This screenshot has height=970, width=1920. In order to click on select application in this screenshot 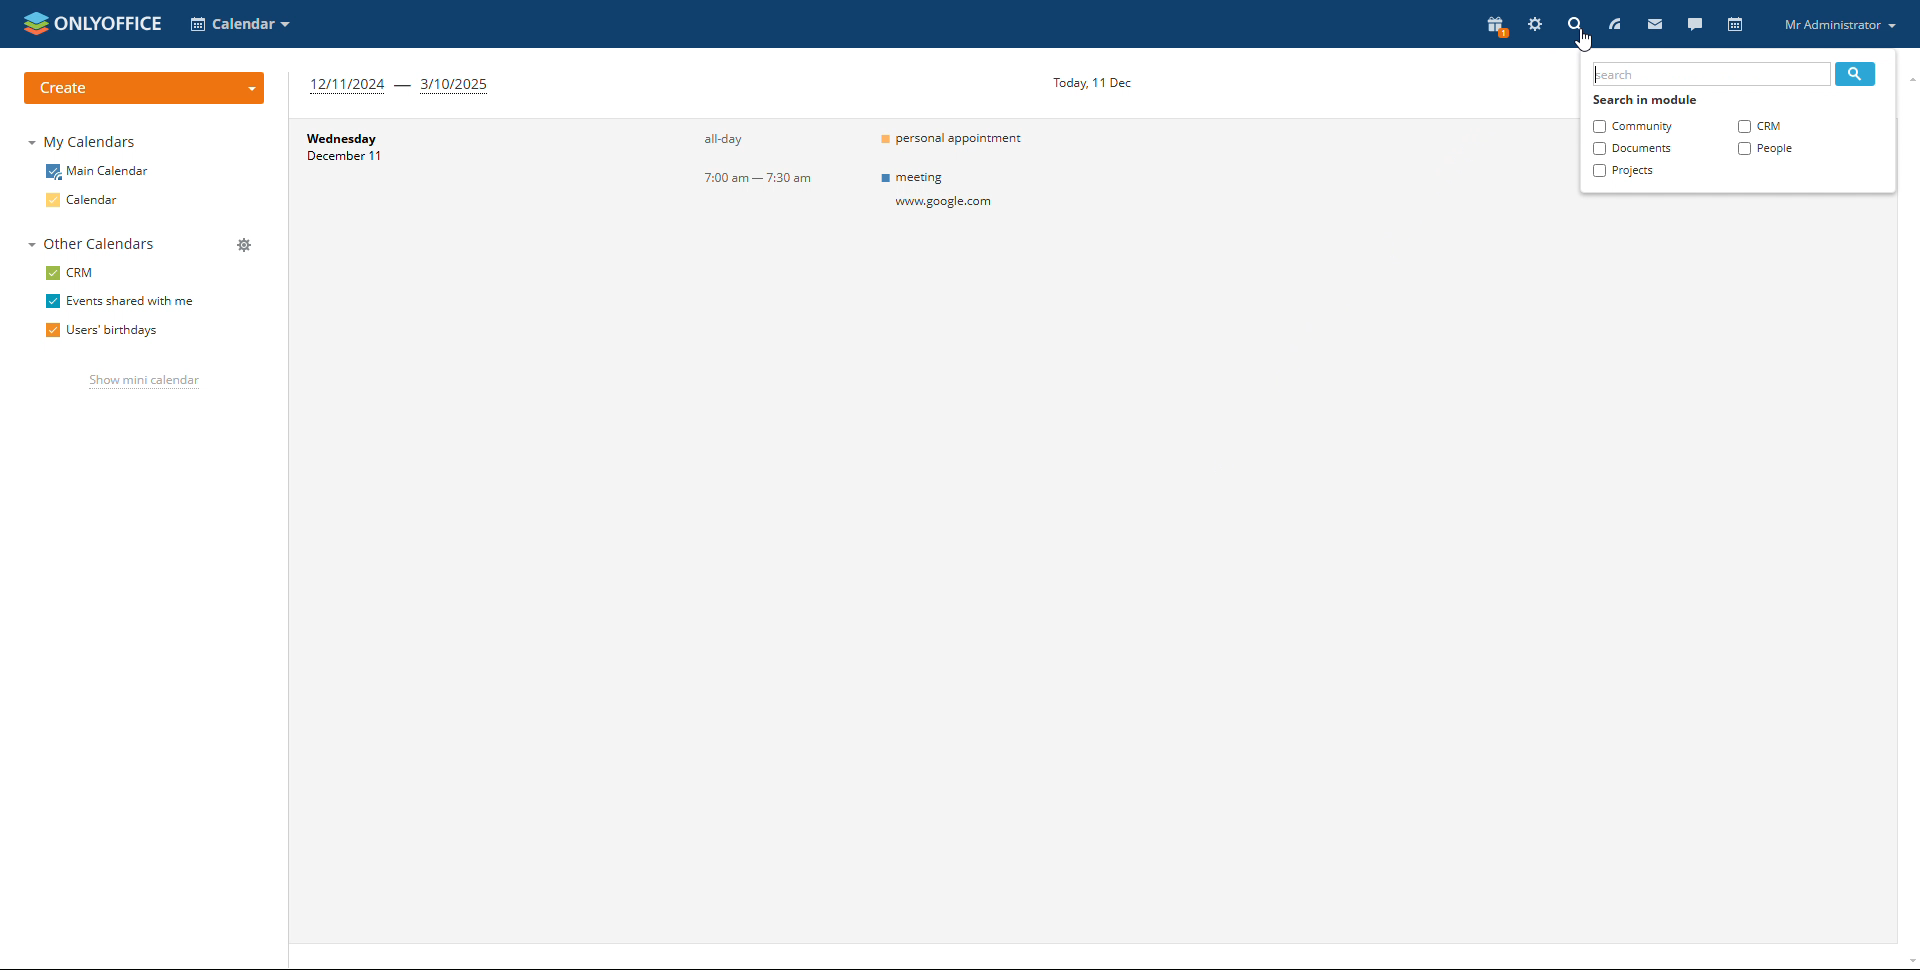, I will do `click(241, 24)`.